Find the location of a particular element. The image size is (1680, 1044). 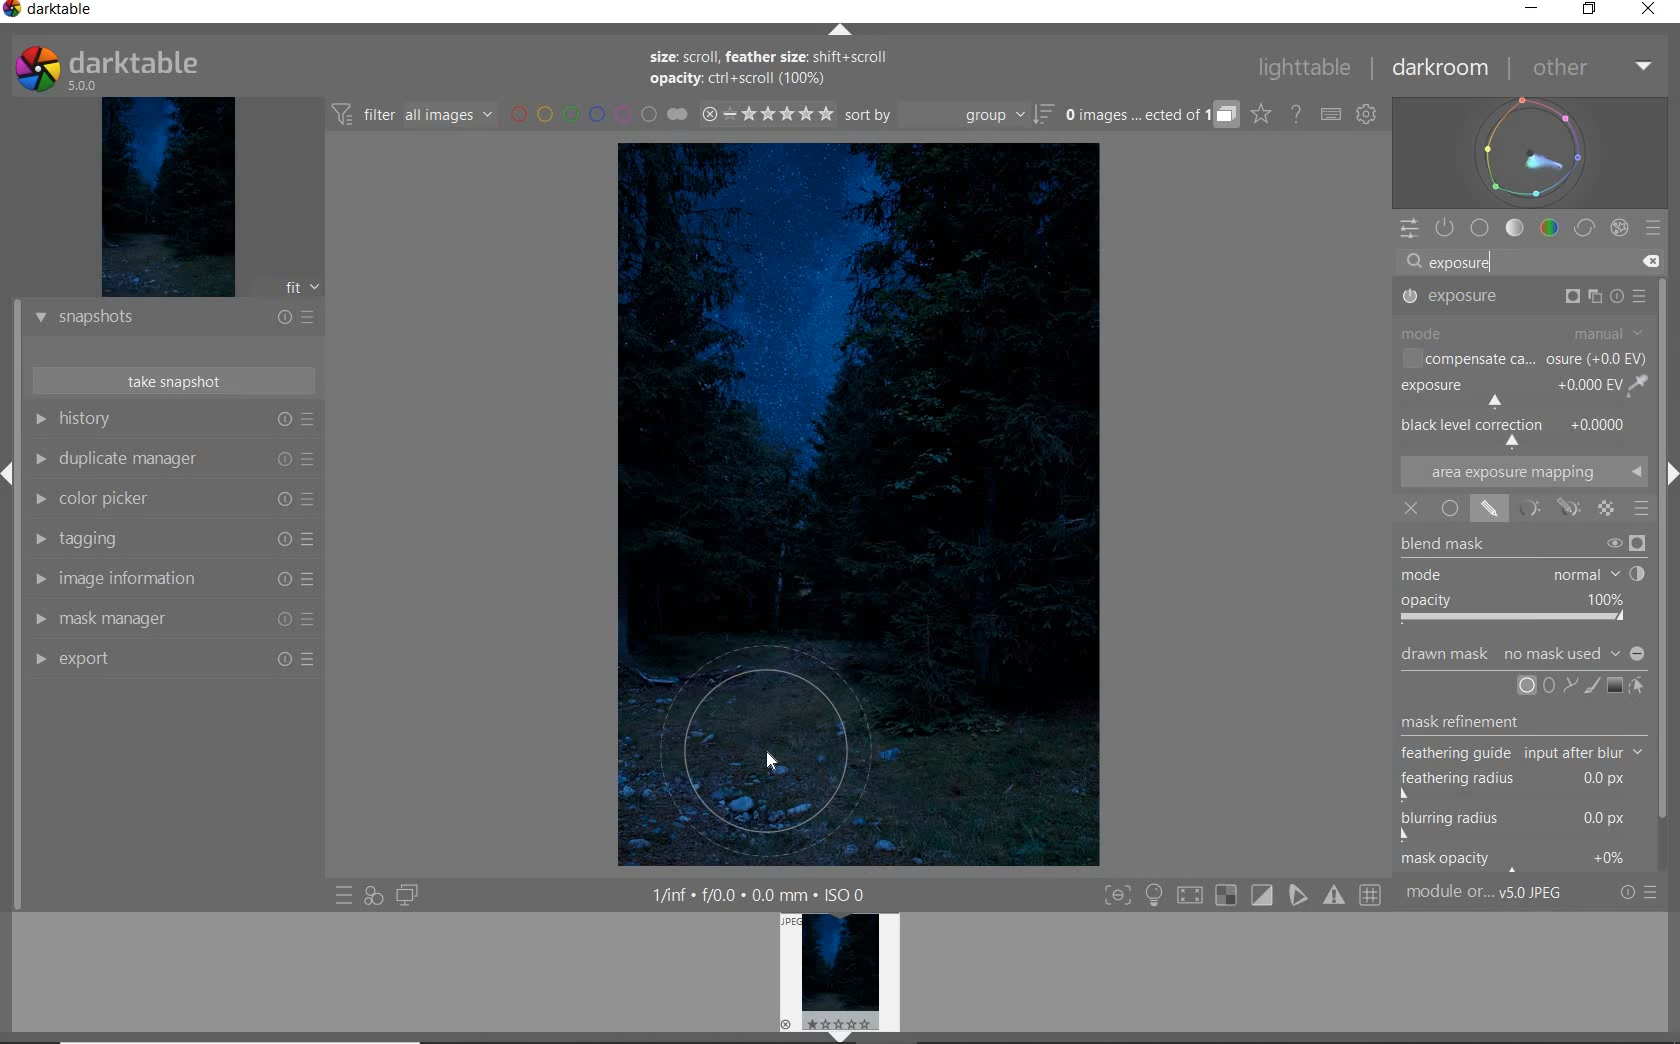

EXPAND GROUPED IMAGES is located at coordinates (1152, 113).